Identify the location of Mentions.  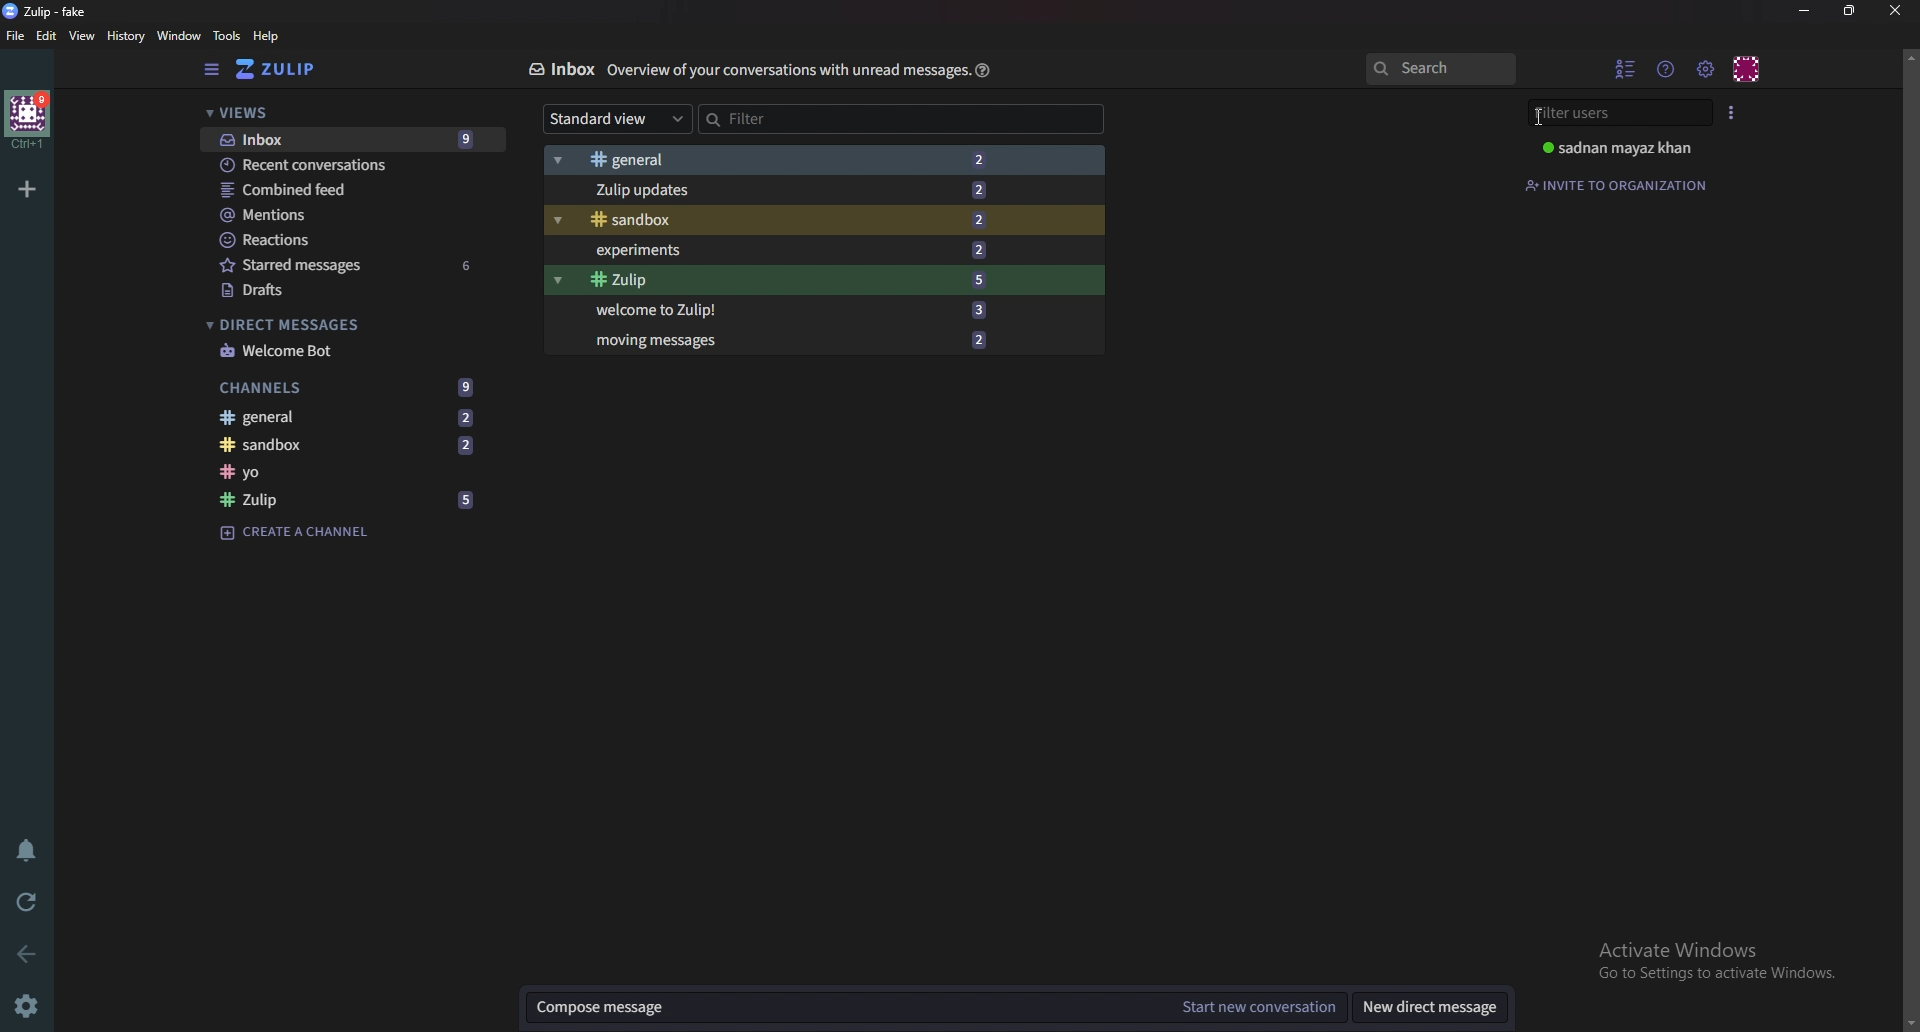
(338, 214).